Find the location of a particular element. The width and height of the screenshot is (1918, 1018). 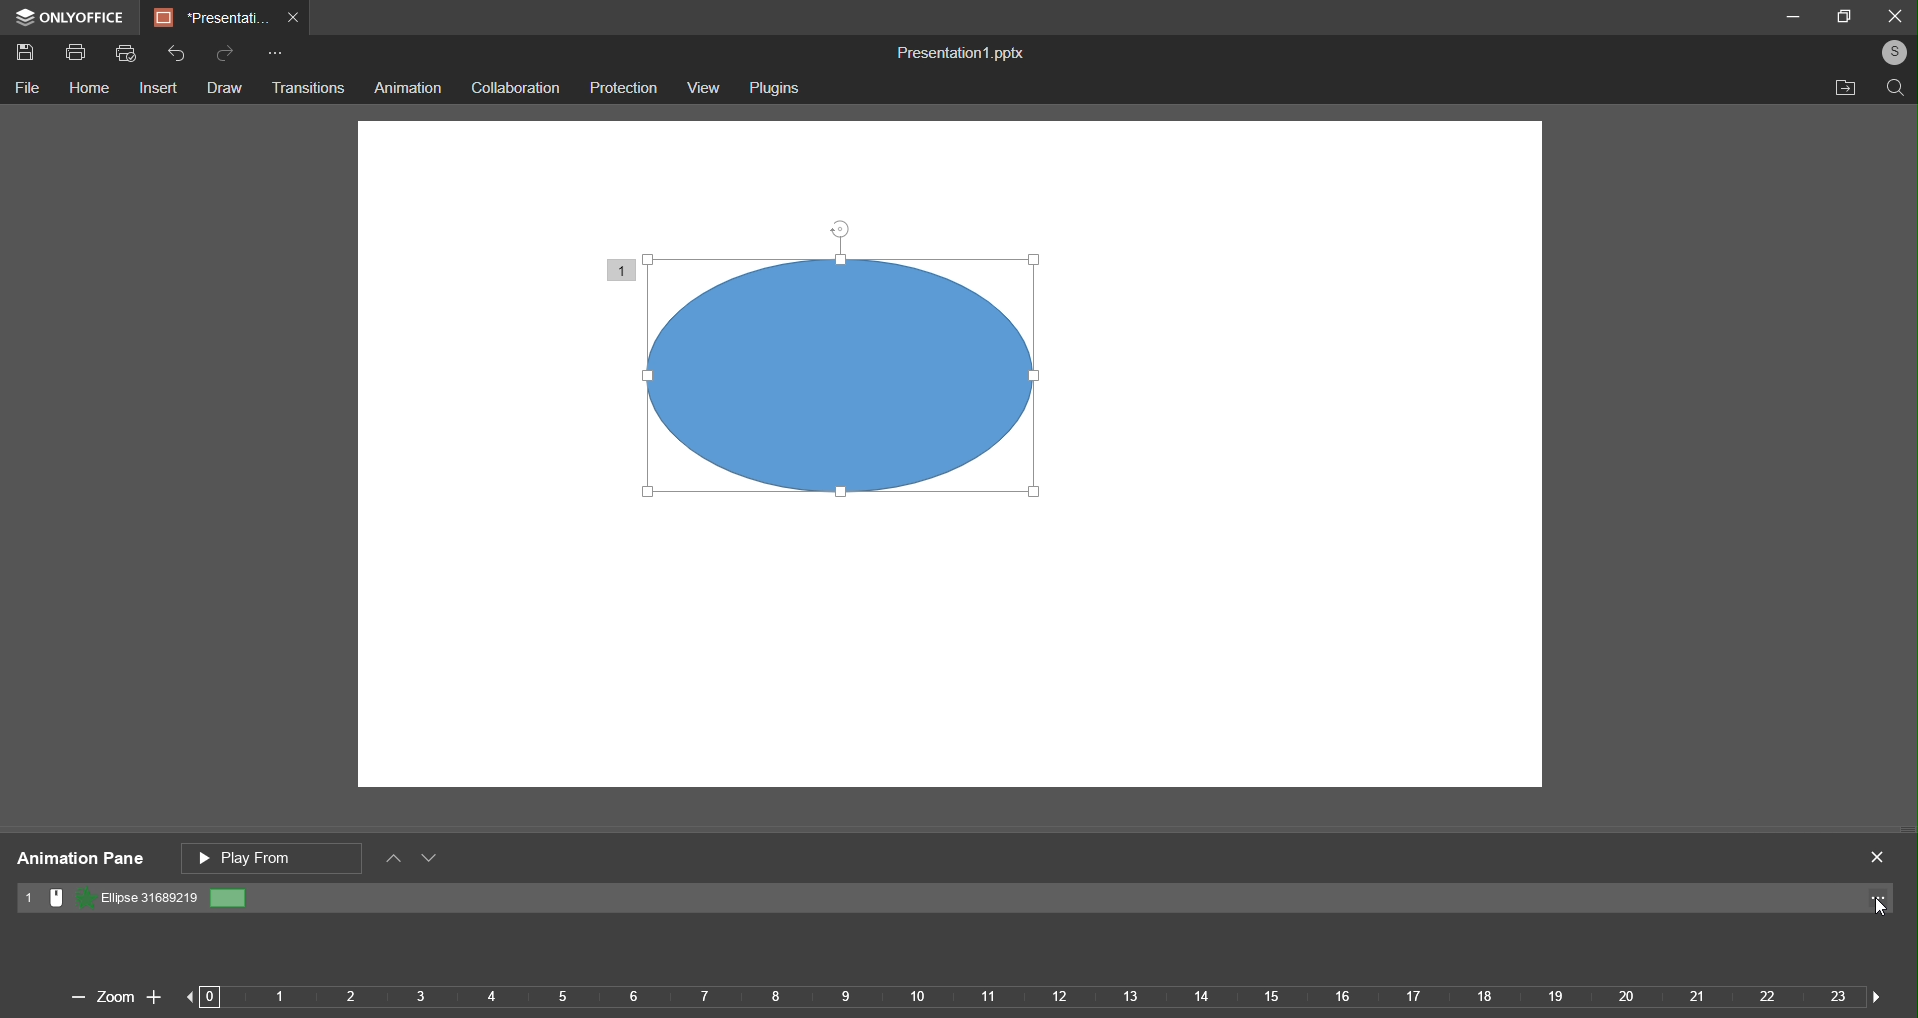

Presentation1.pptx is located at coordinates (955, 49).